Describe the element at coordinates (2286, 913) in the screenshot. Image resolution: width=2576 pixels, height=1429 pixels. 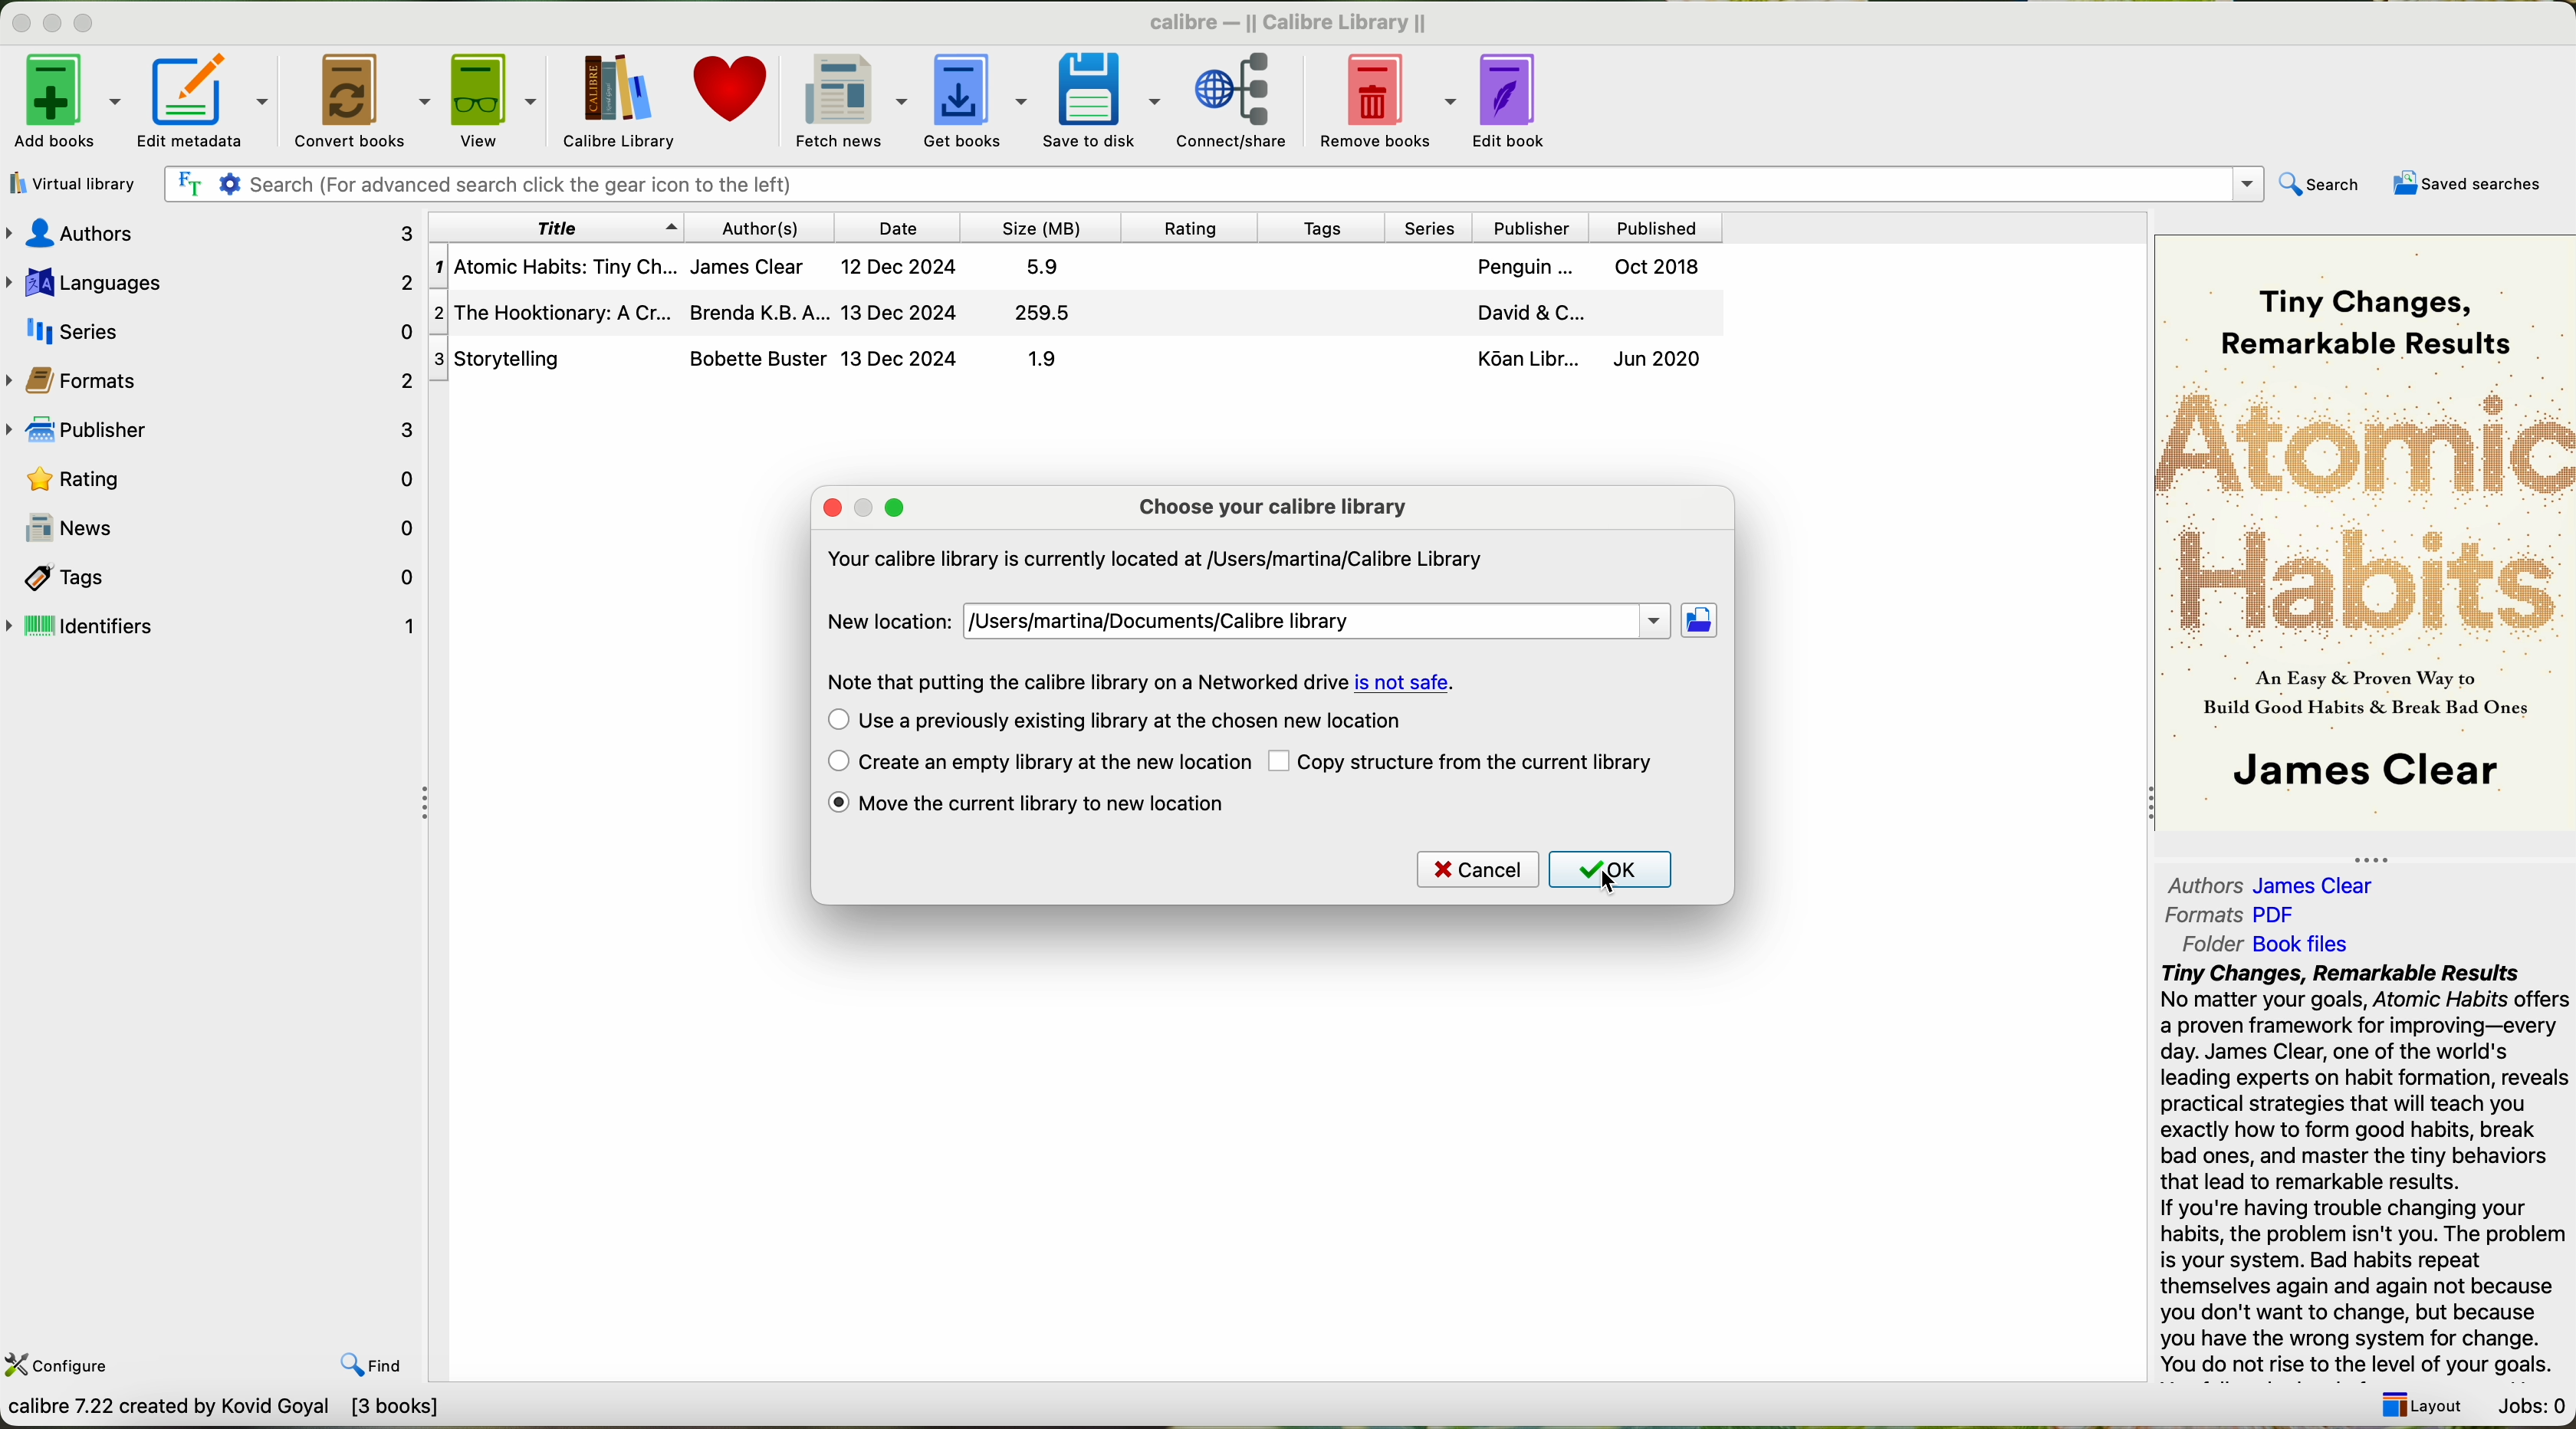
I see `PDF` at that location.